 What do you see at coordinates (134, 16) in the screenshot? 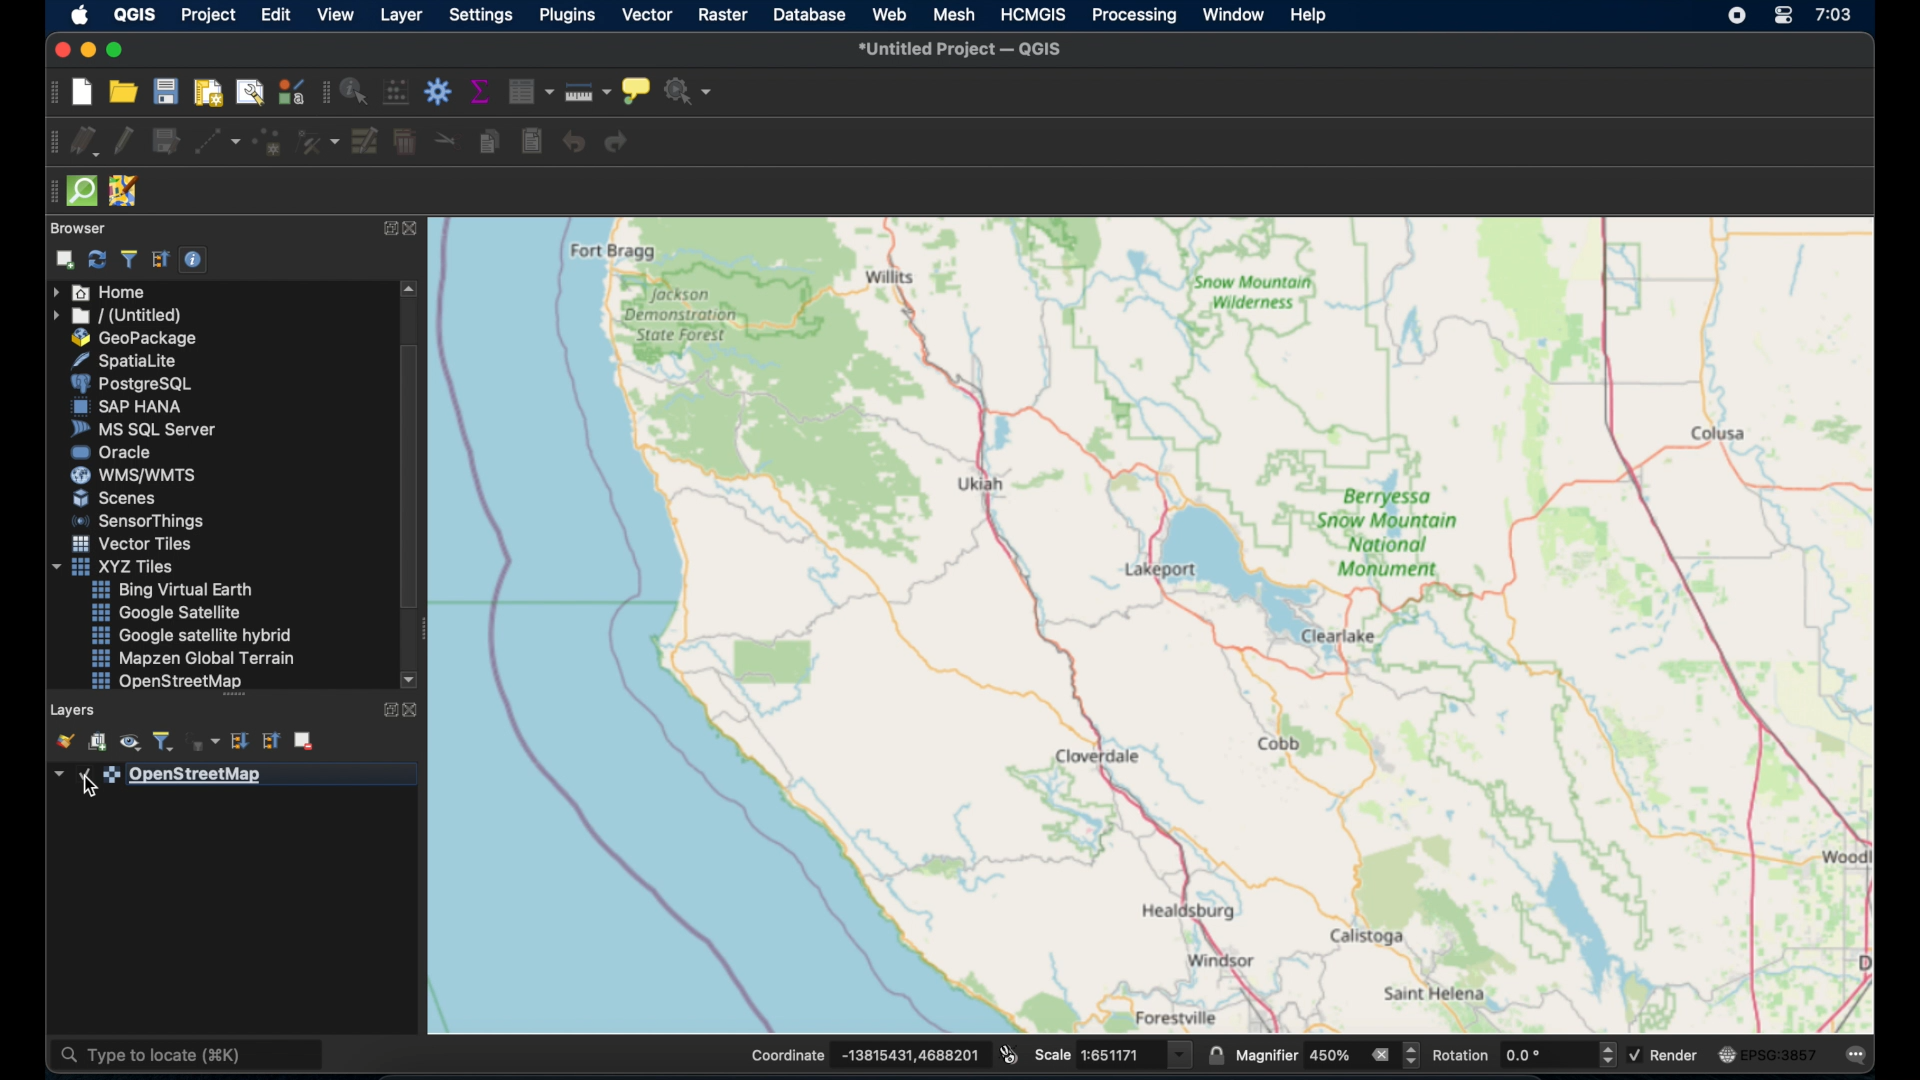
I see `QGIS` at bounding box center [134, 16].